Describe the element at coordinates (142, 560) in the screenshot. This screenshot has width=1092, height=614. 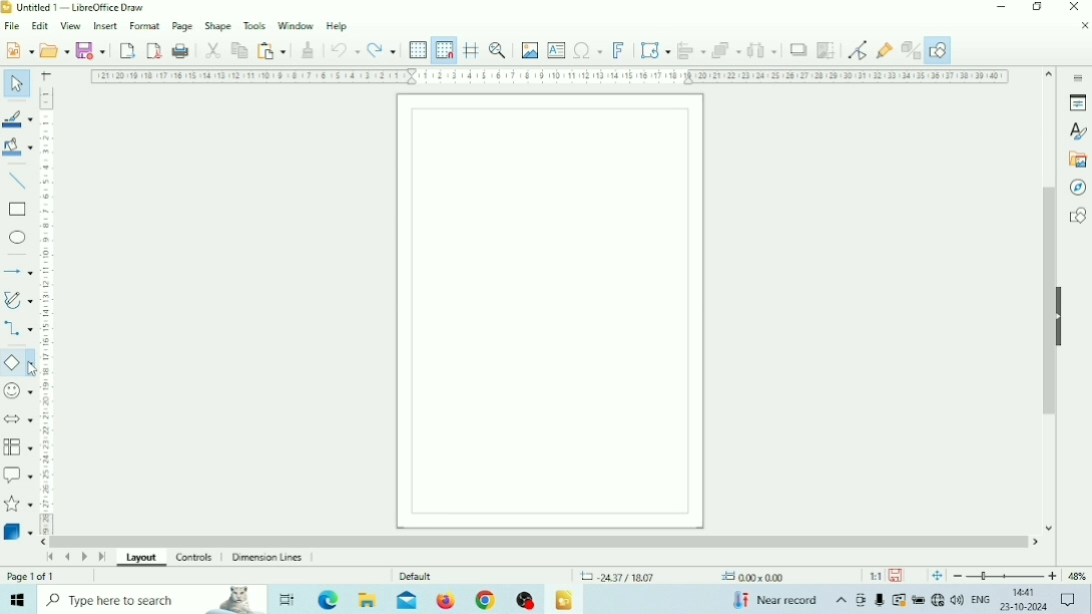
I see `Layout` at that location.